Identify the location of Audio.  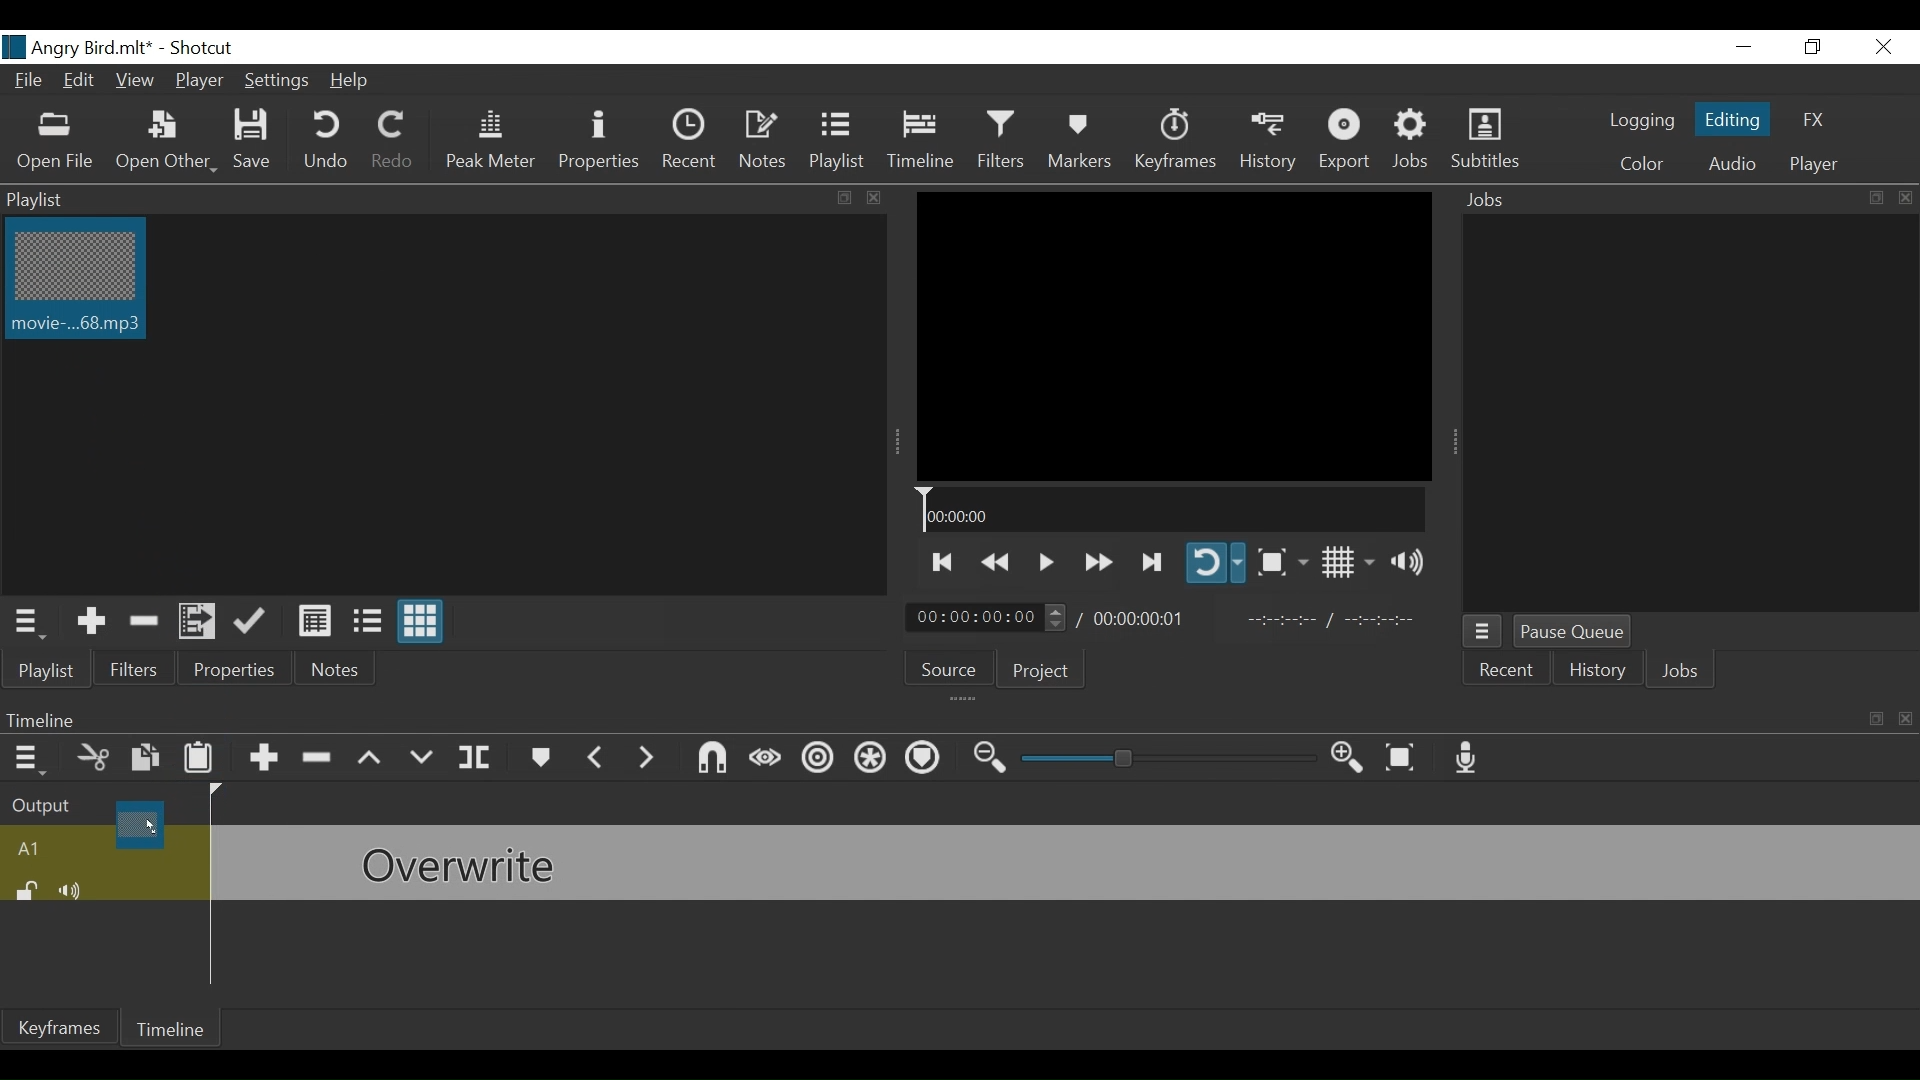
(1731, 163).